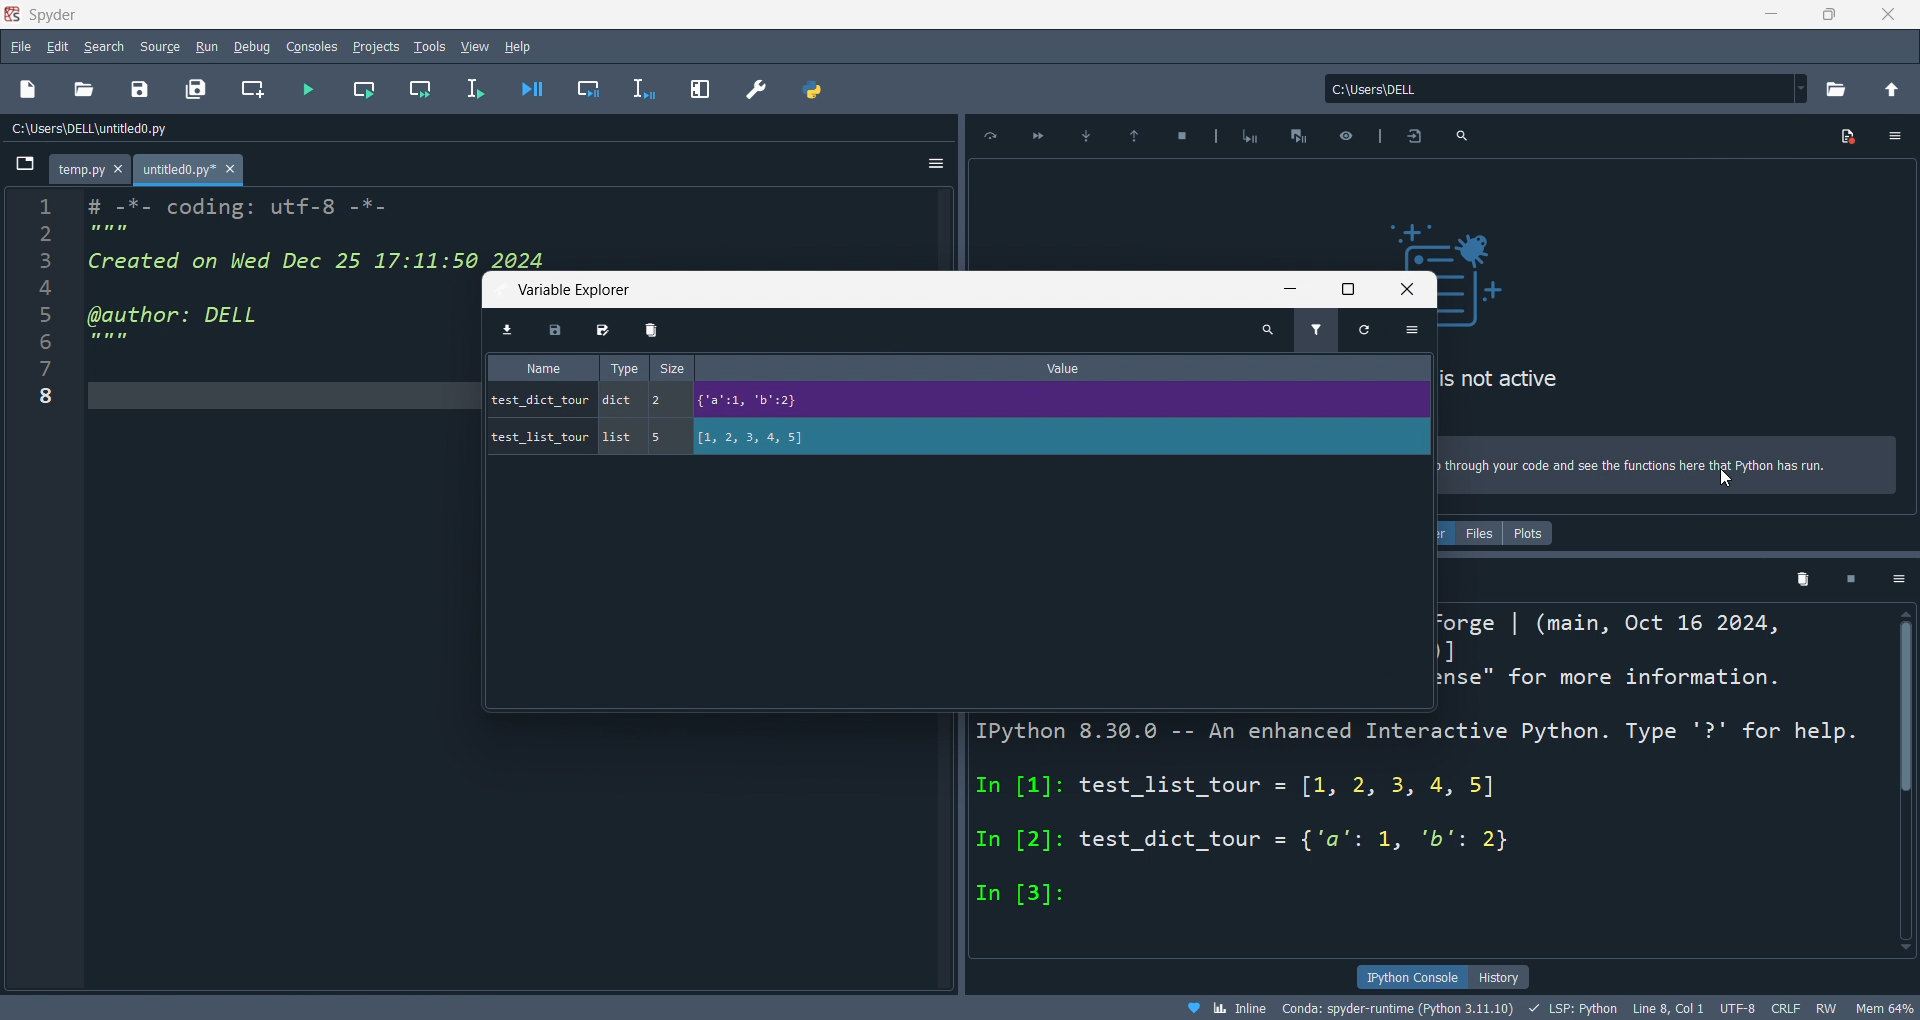 Image resolution: width=1920 pixels, height=1020 pixels. I want to click on variable explorer, so click(834, 288).